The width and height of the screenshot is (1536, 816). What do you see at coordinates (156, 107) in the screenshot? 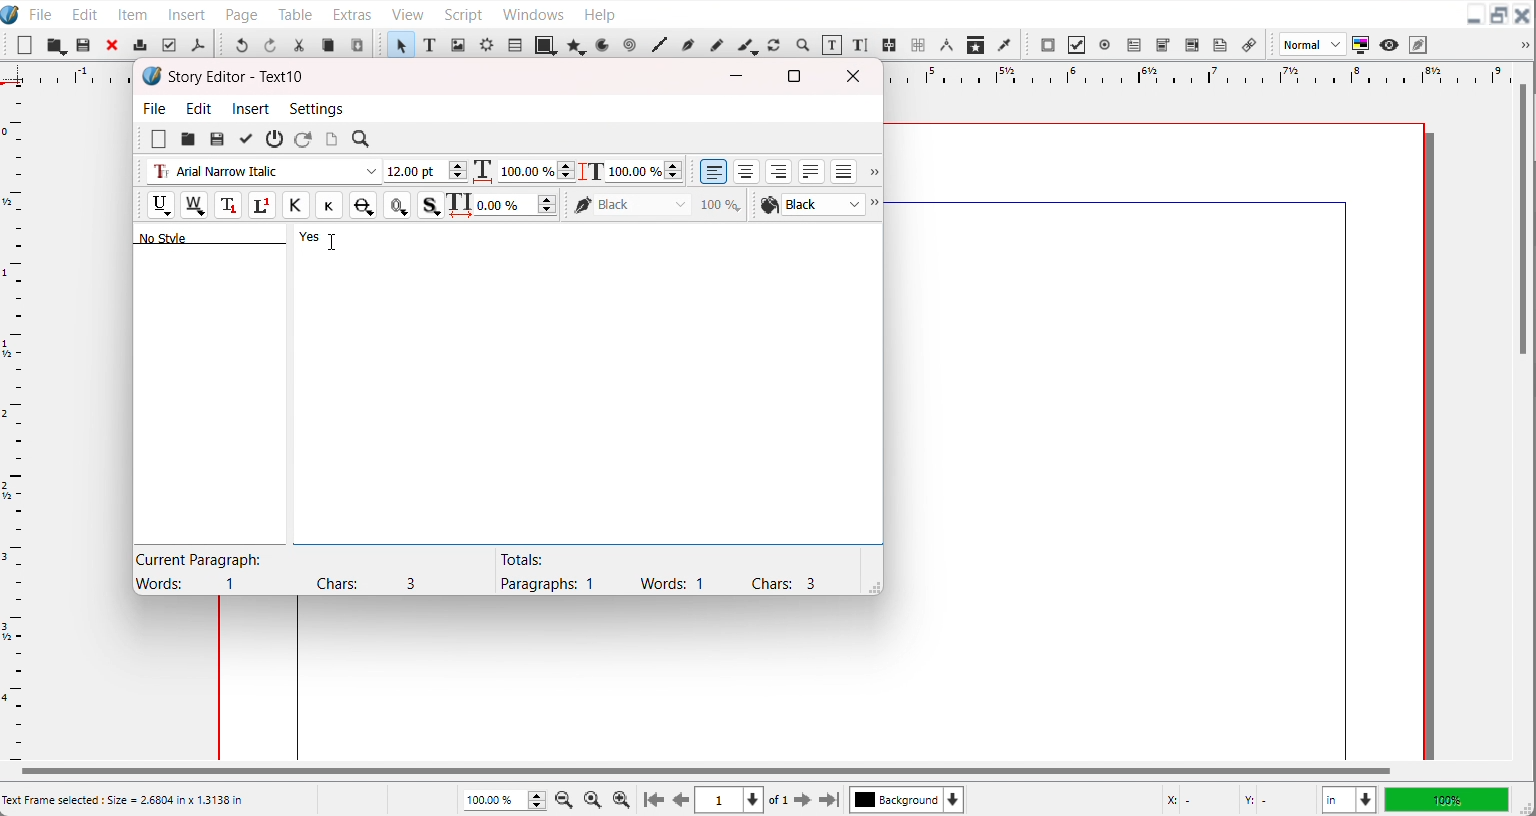
I see `File` at bounding box center [156, 107].